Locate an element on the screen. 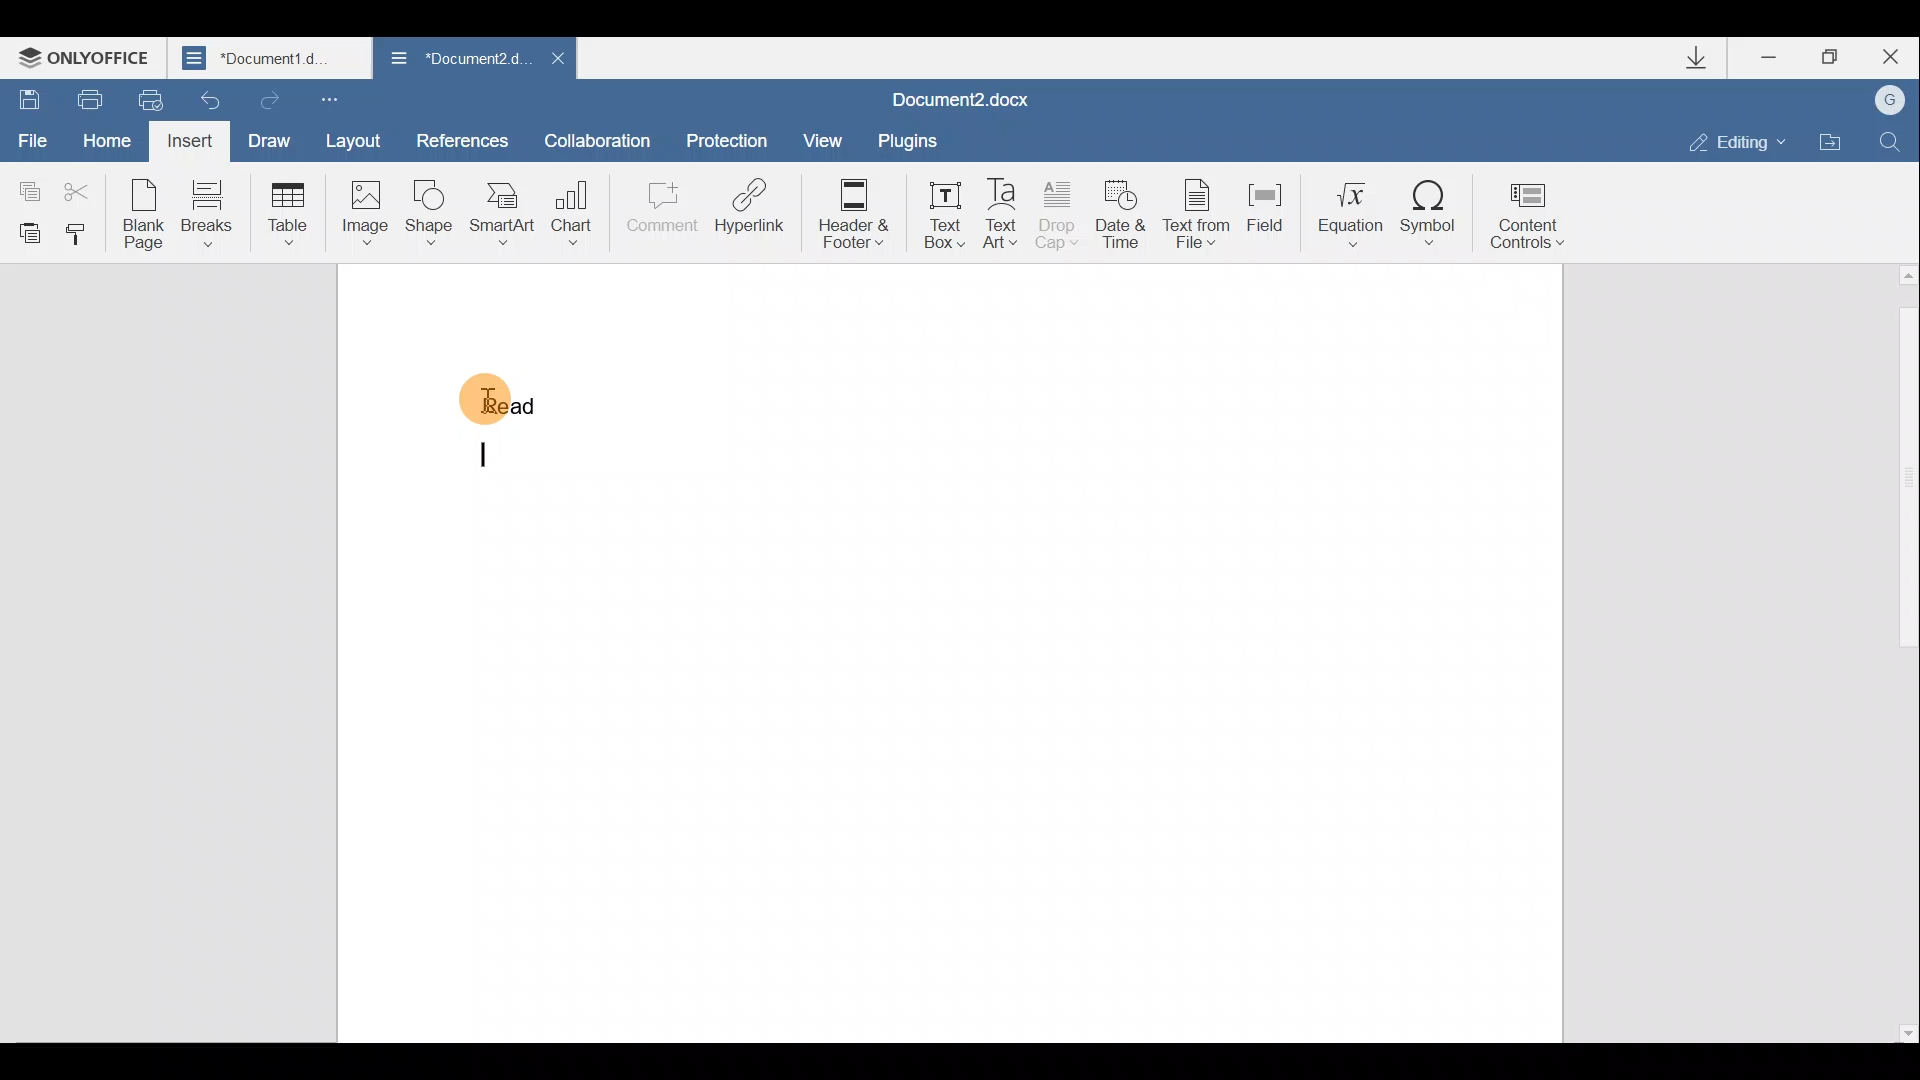 This screenshot has height=1080, width=1920. Copy is located at coordinates (26, 181).